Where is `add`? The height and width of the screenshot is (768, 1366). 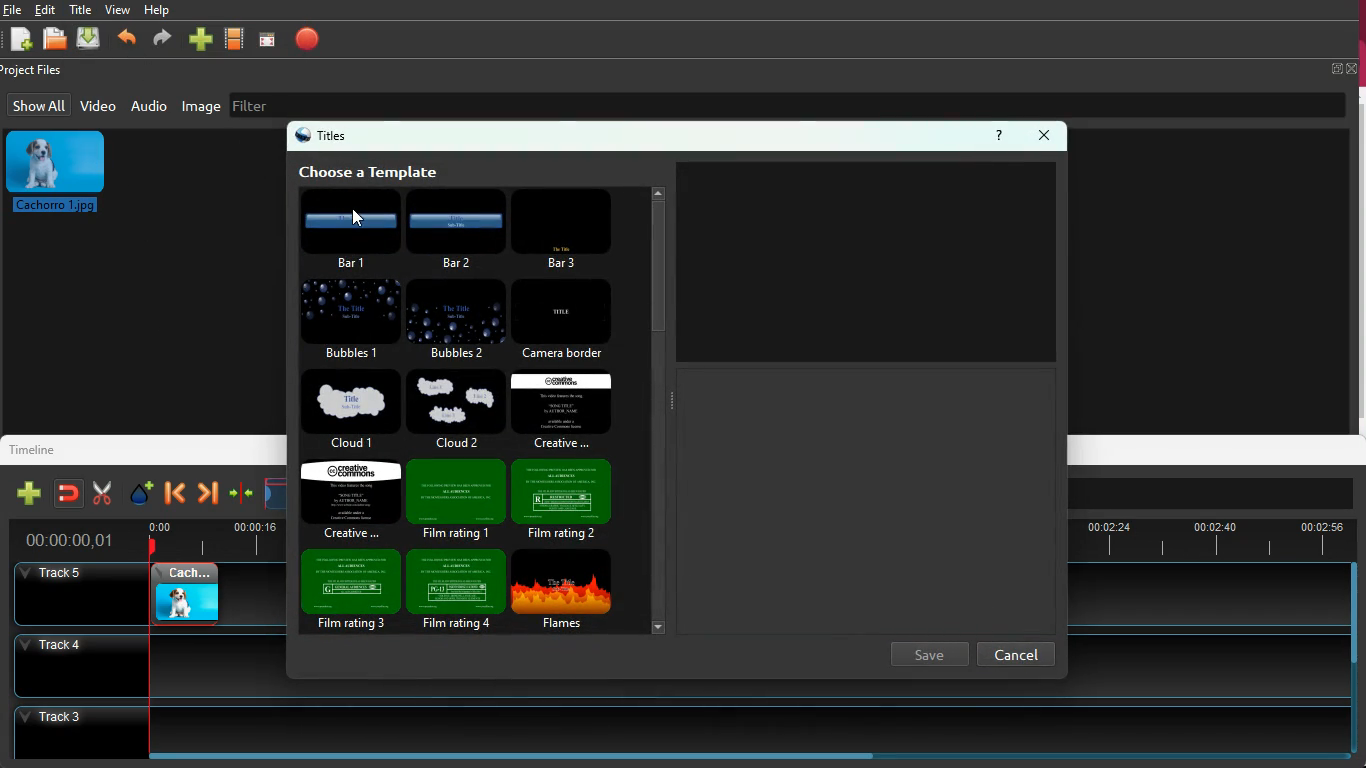 add is located at coordinates (200, 41).